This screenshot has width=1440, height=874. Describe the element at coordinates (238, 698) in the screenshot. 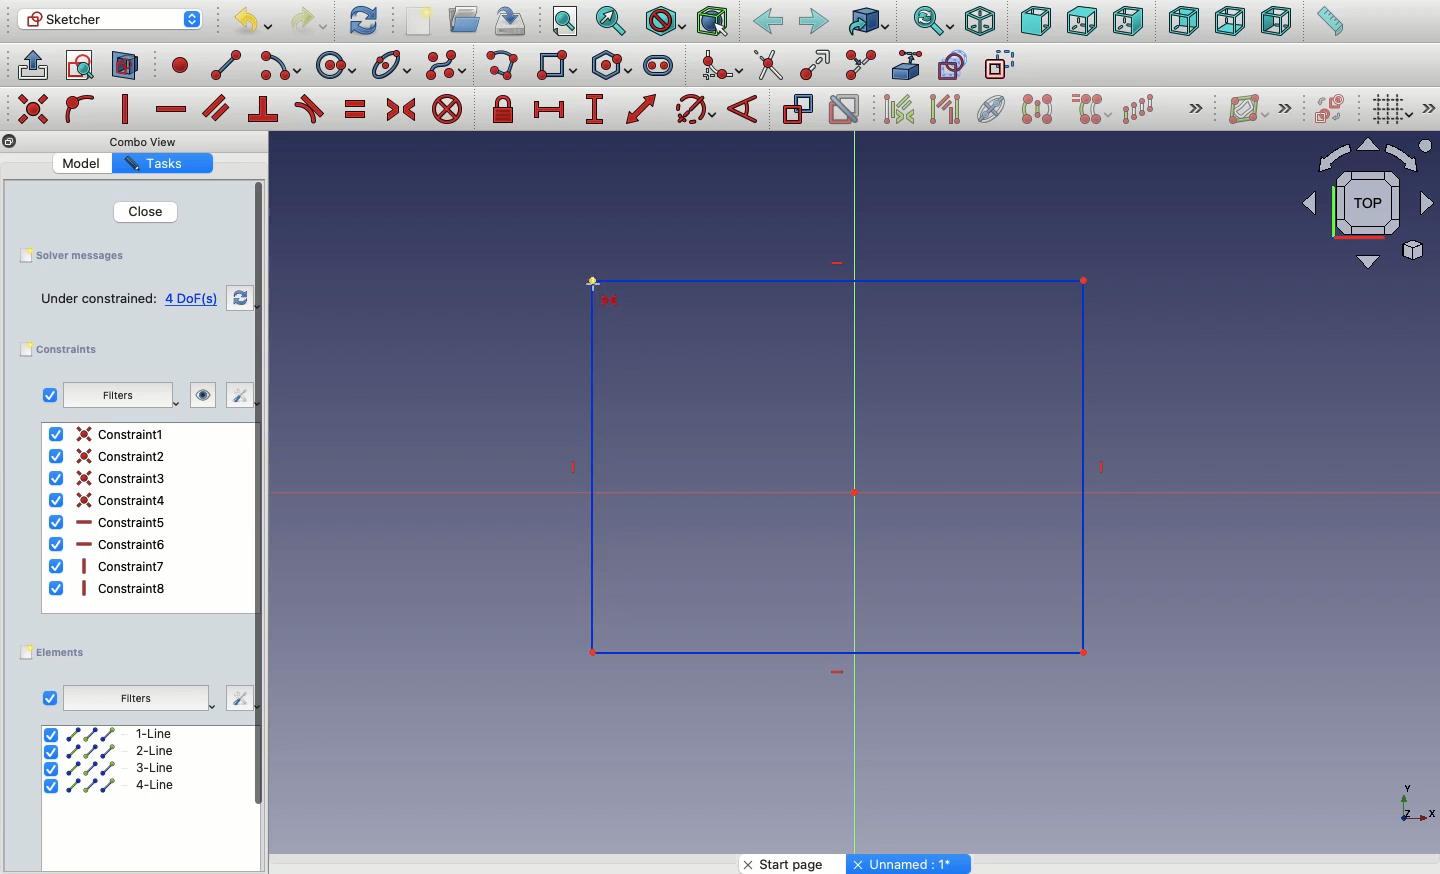

I see `edit` at that location.